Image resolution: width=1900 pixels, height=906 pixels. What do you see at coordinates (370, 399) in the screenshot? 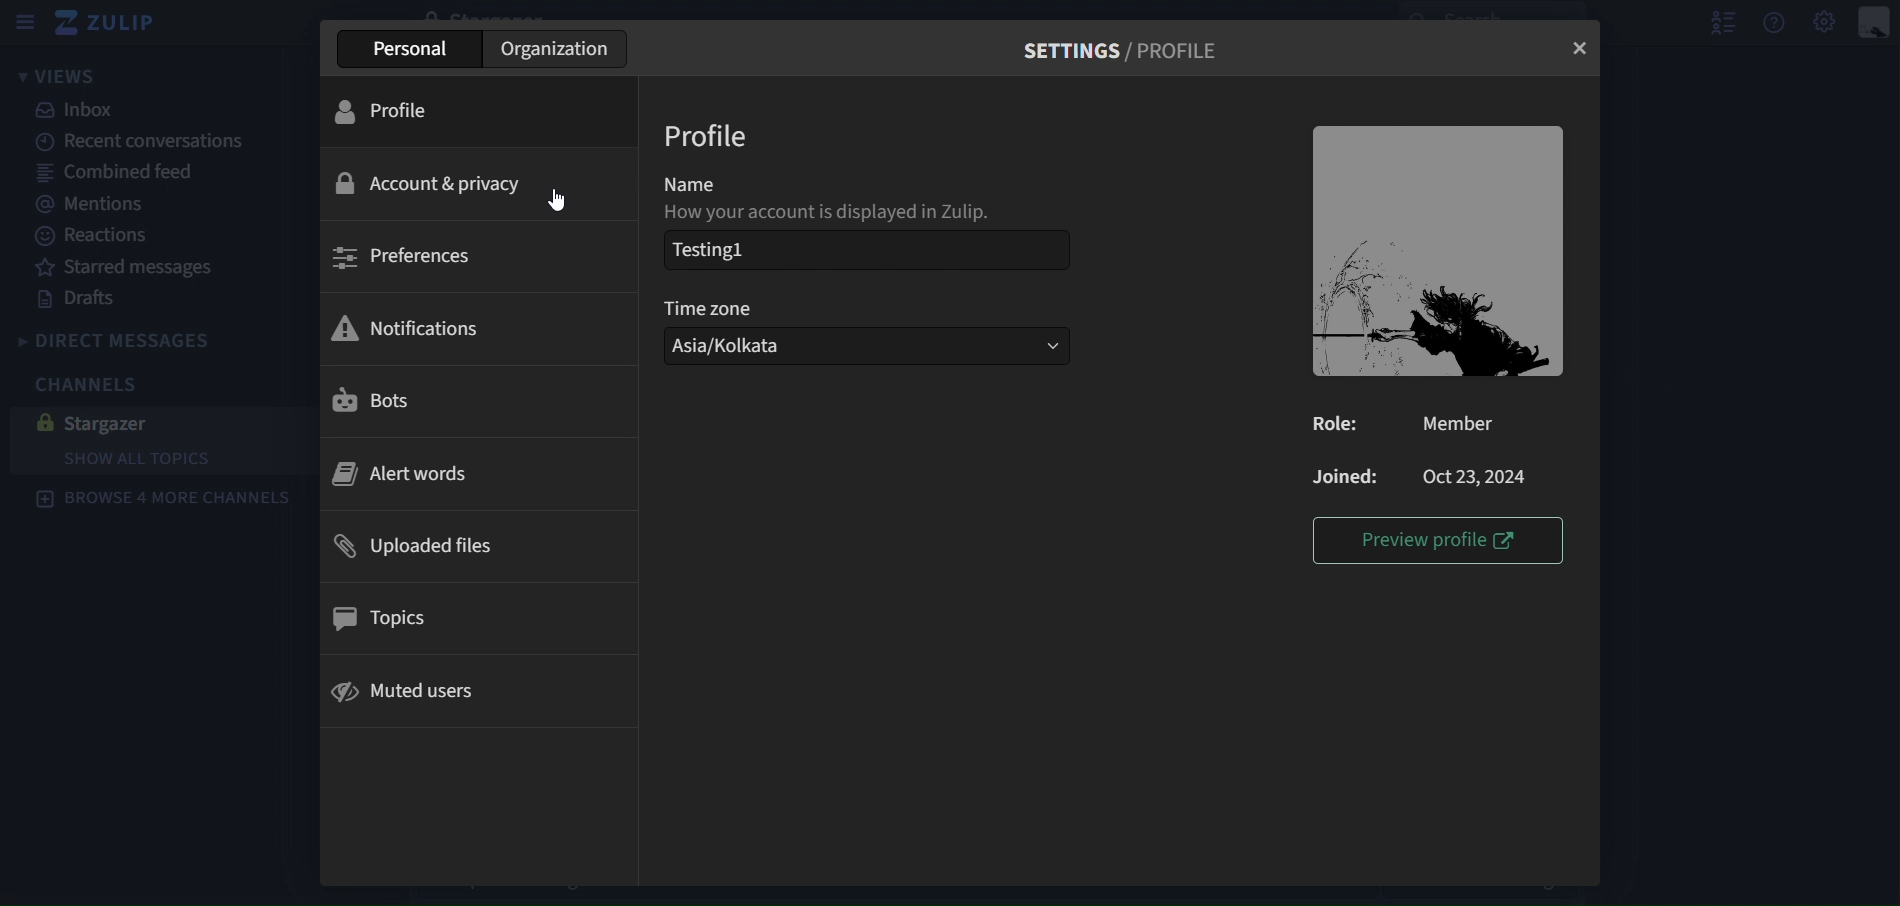
I see `bots` at bounding box center [370, 399].